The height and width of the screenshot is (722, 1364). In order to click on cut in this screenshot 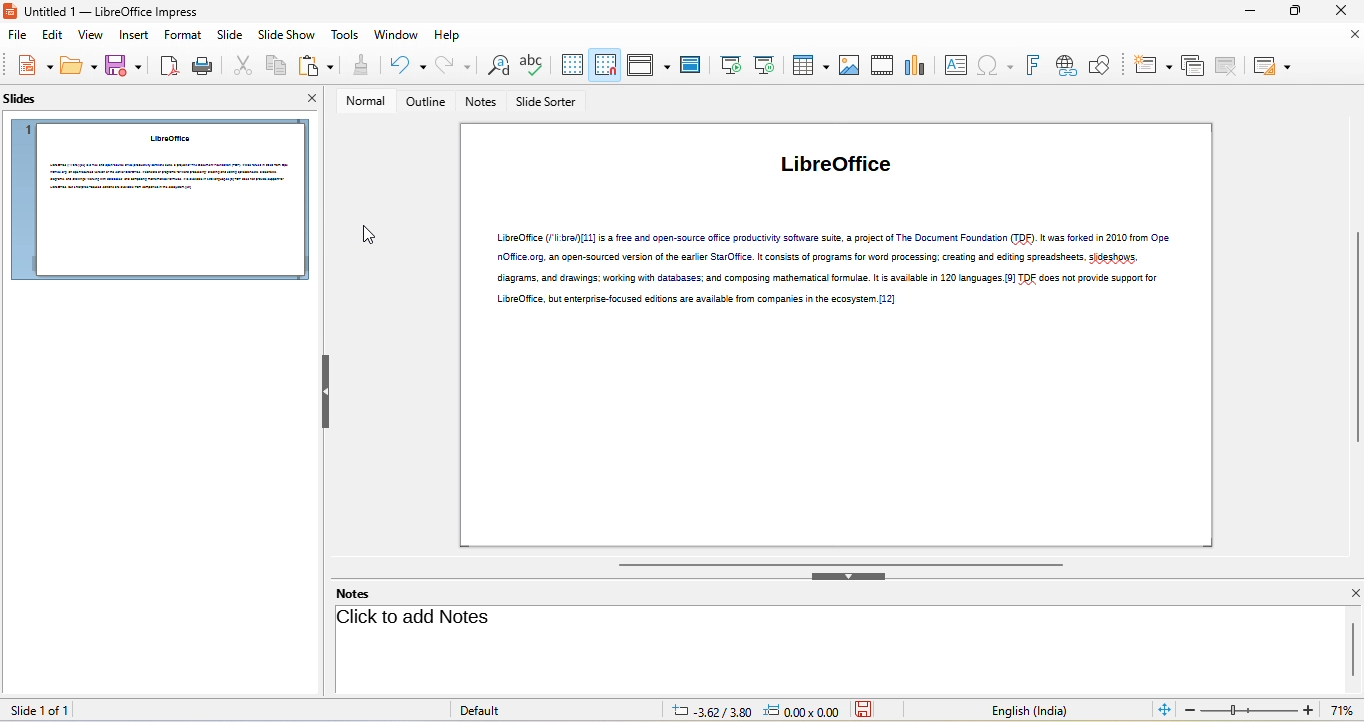, I will do `click(240, 65)`.